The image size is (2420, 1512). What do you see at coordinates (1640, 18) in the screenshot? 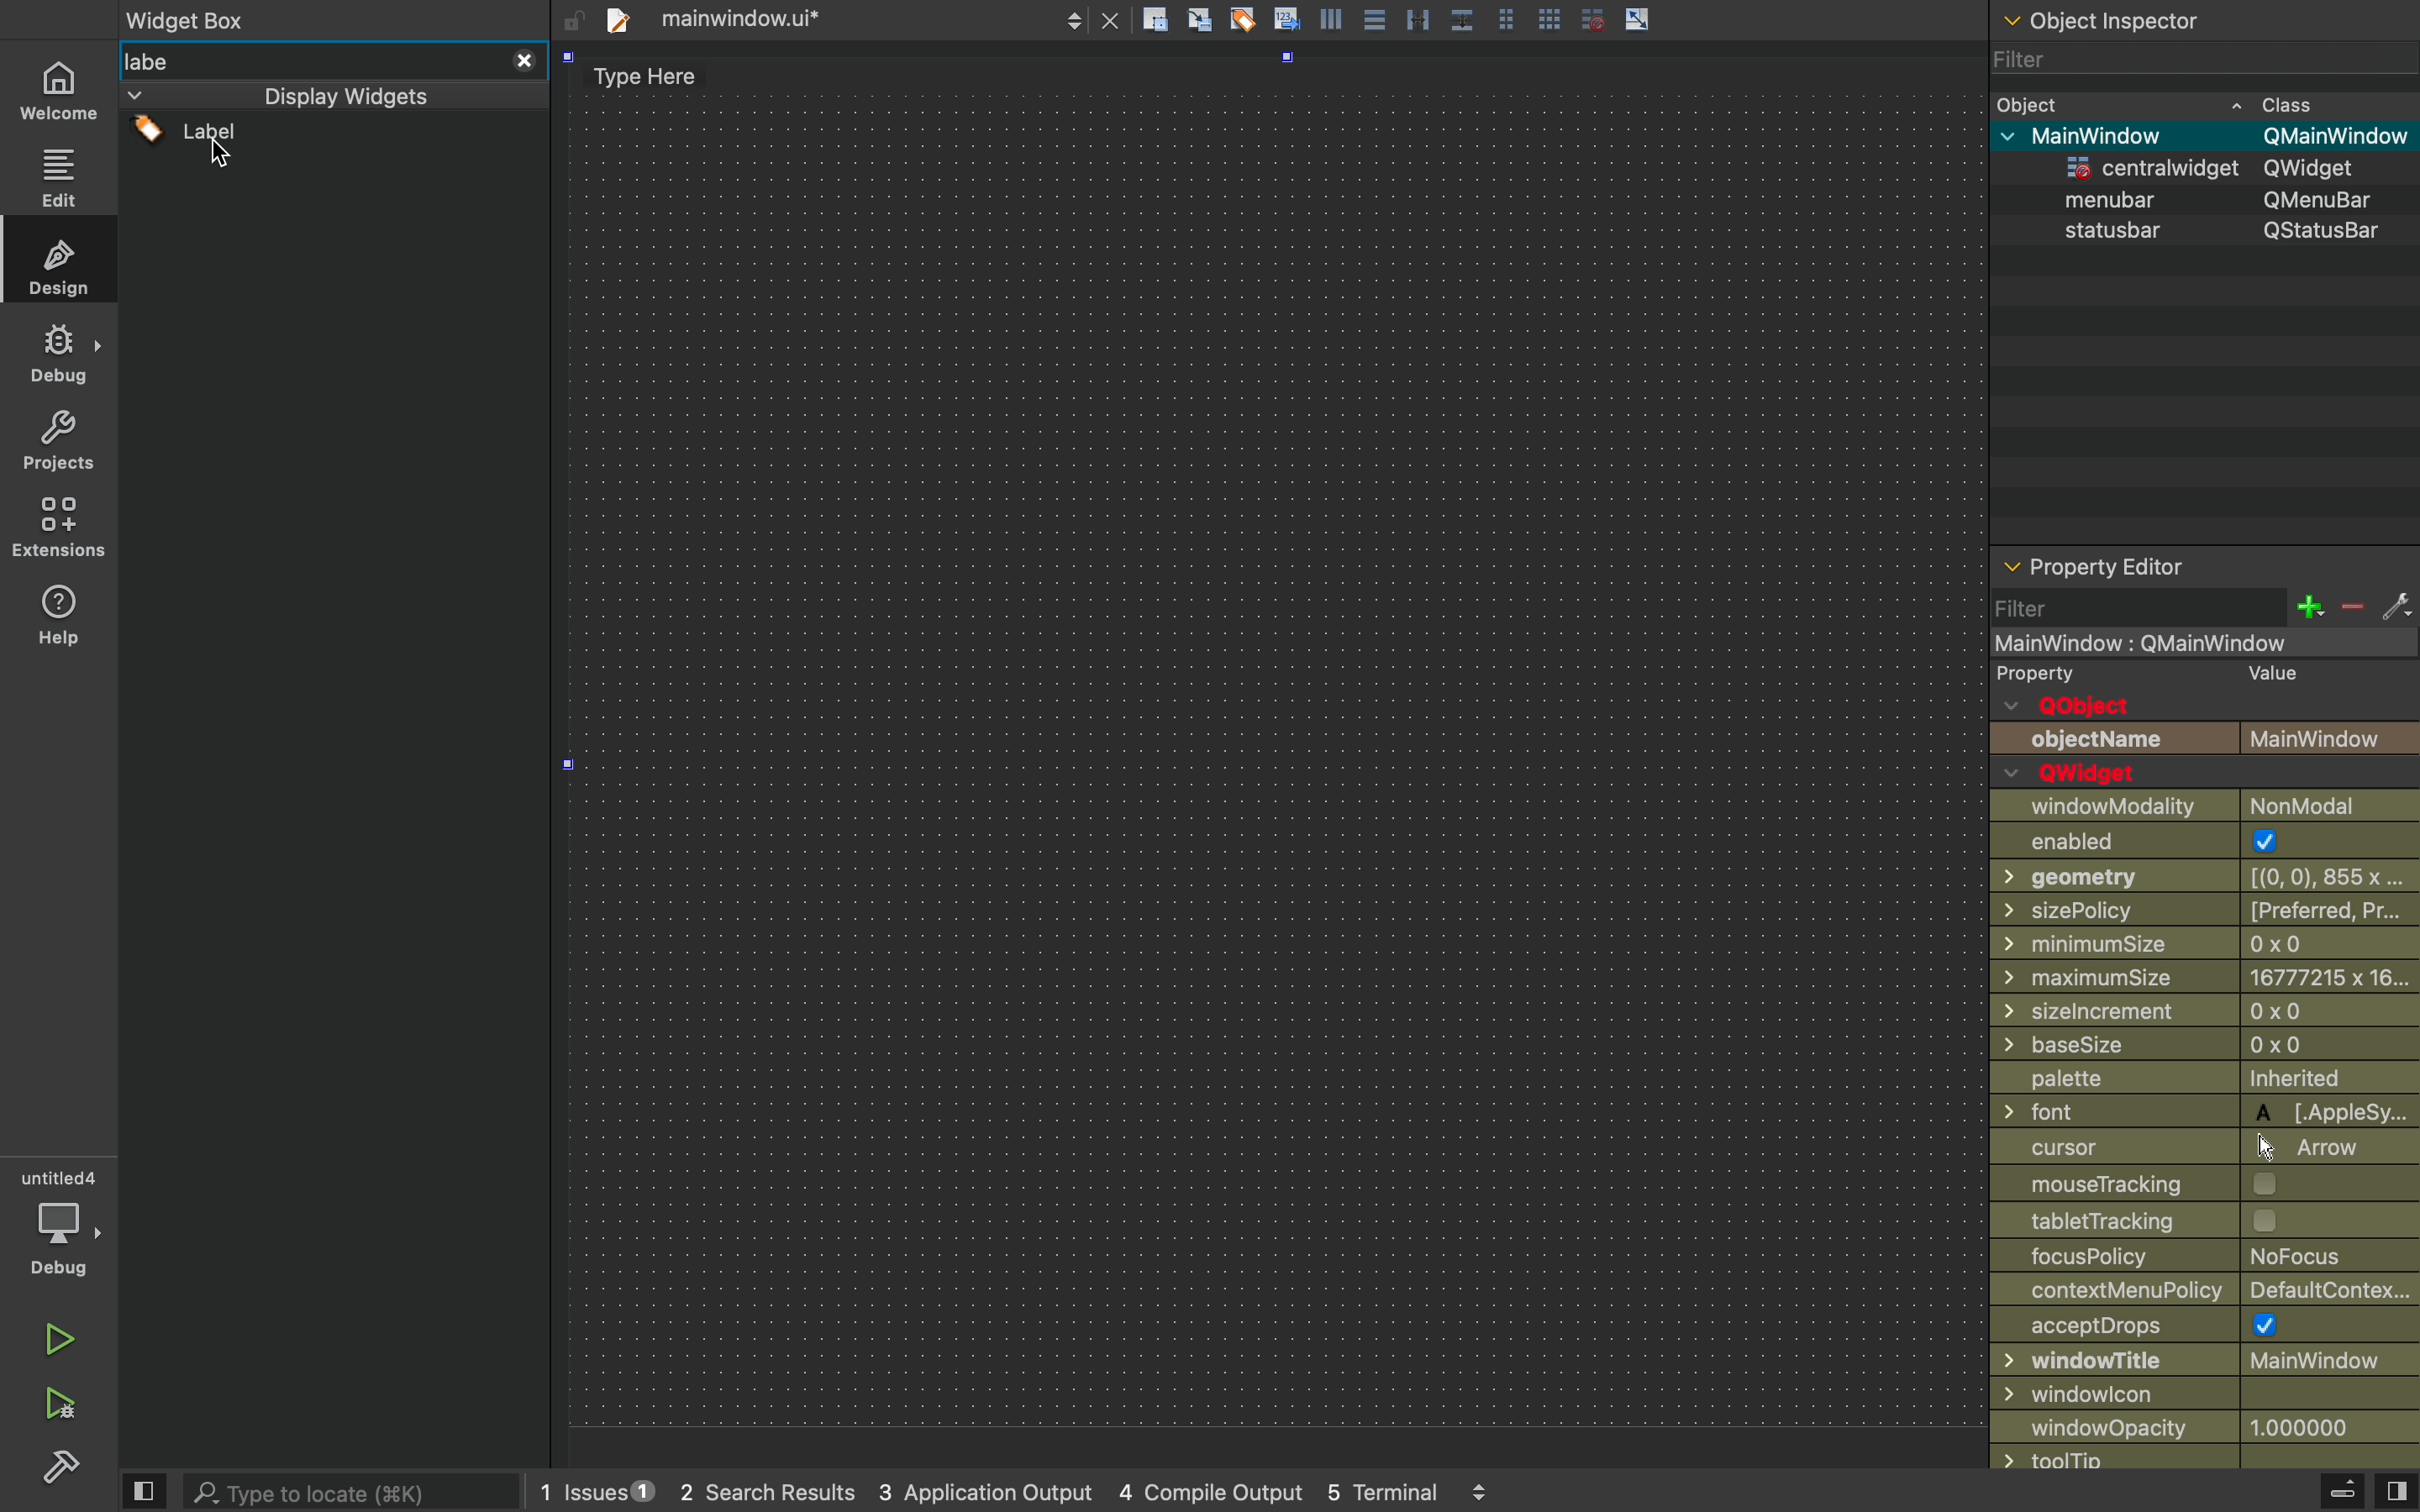
I see `arrow` at bounding box center [1640, 18].